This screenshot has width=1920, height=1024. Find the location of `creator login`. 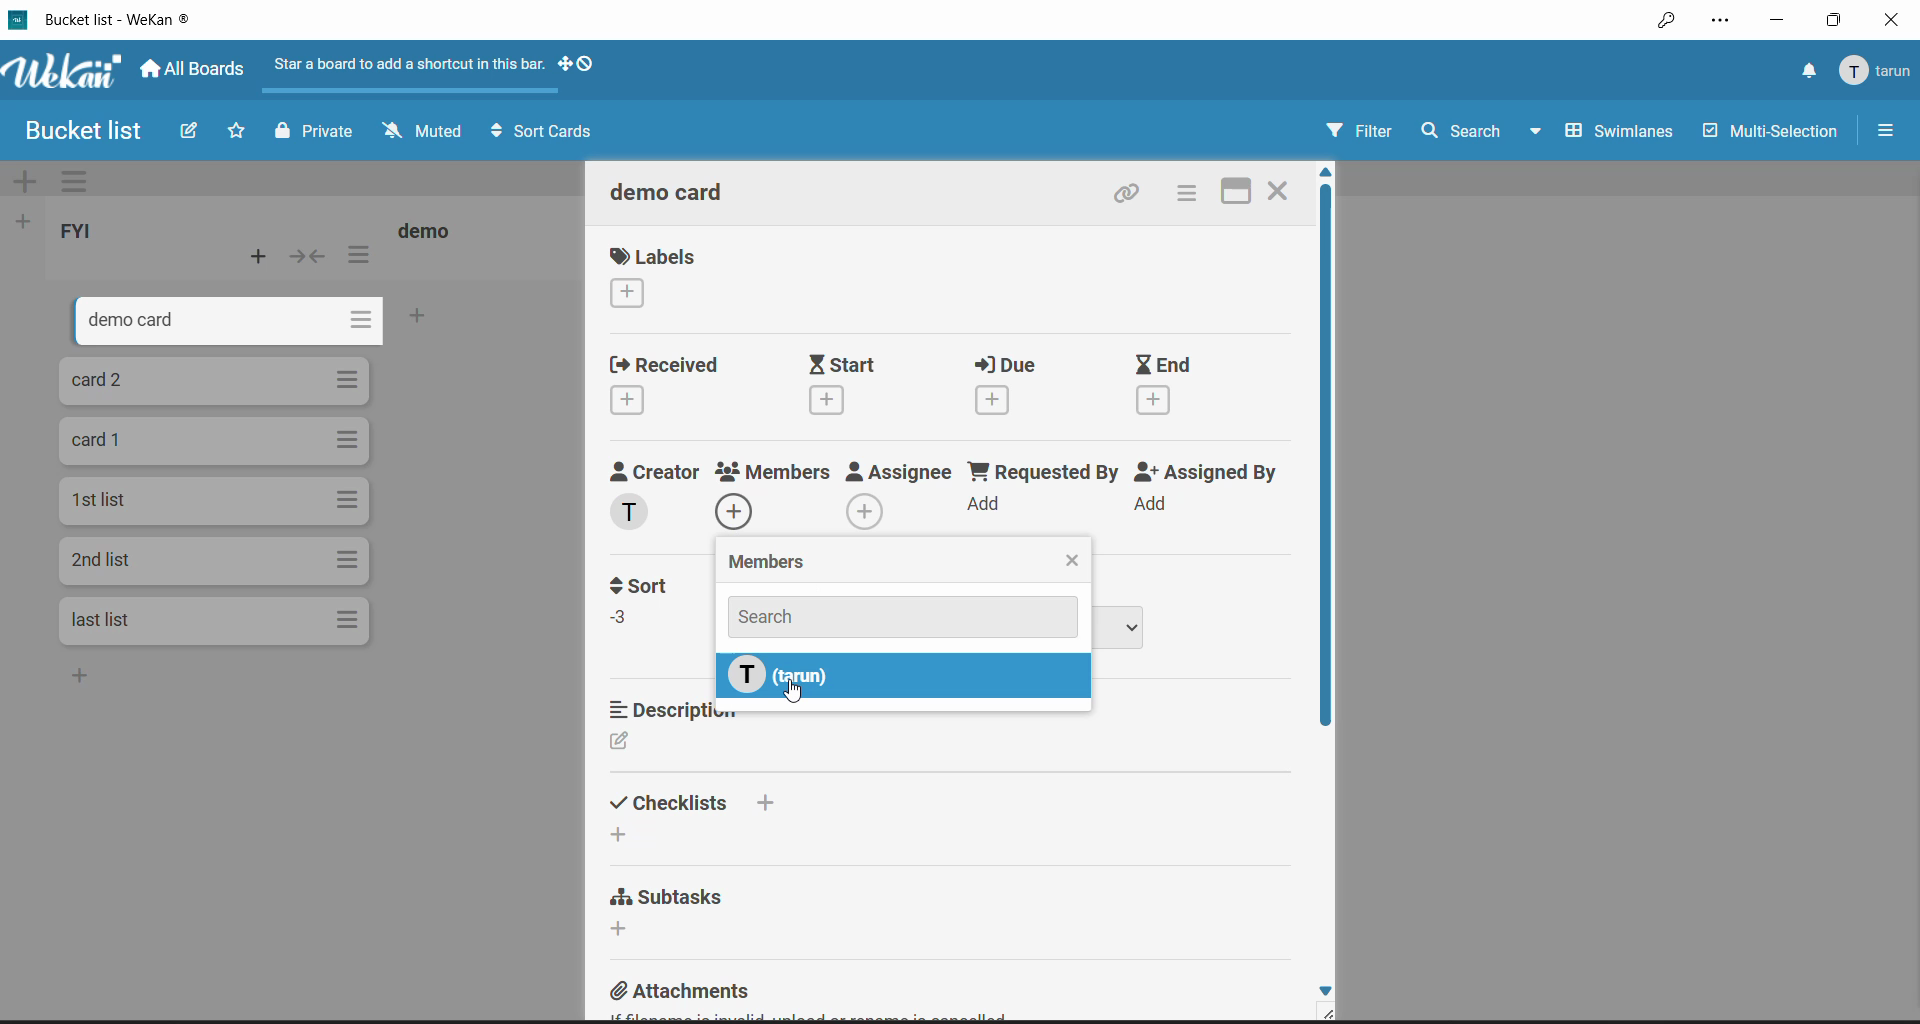

creator login is located at coordinates (634, 511).